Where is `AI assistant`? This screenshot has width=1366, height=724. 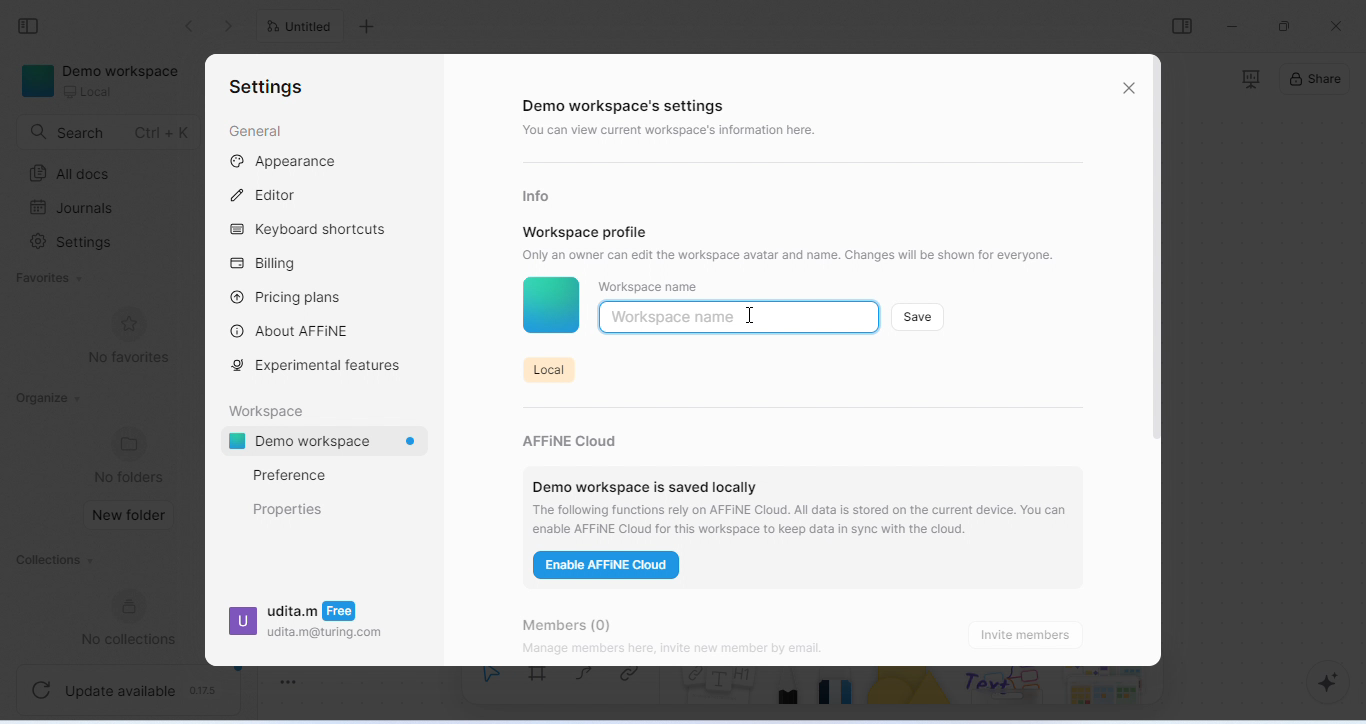 AI assistant is located at coordinates (1320, 683).